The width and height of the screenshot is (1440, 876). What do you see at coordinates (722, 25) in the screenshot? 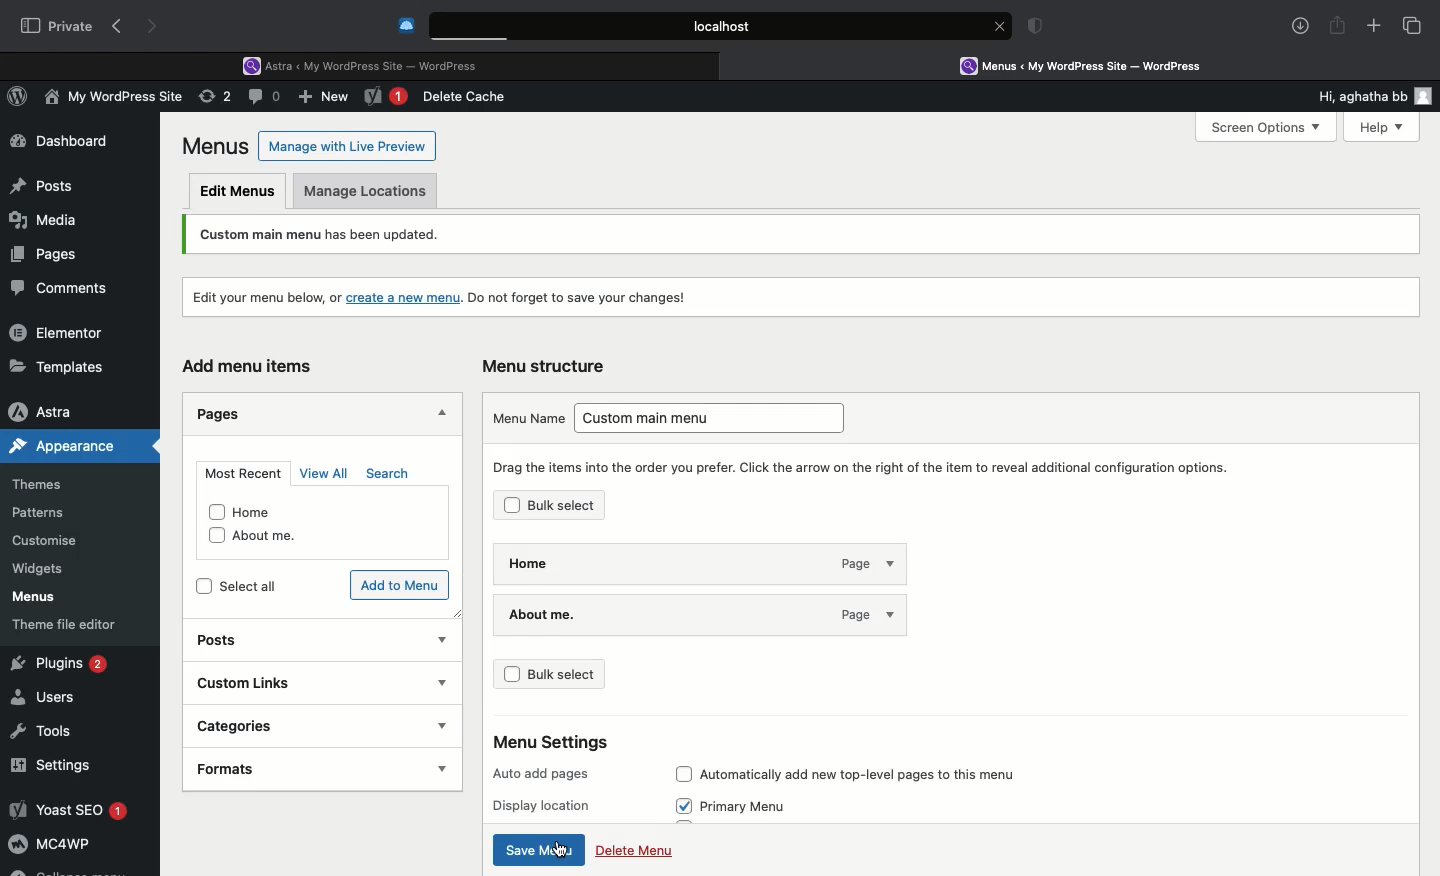
I see `Local.host` at bounding box center [722, 25].